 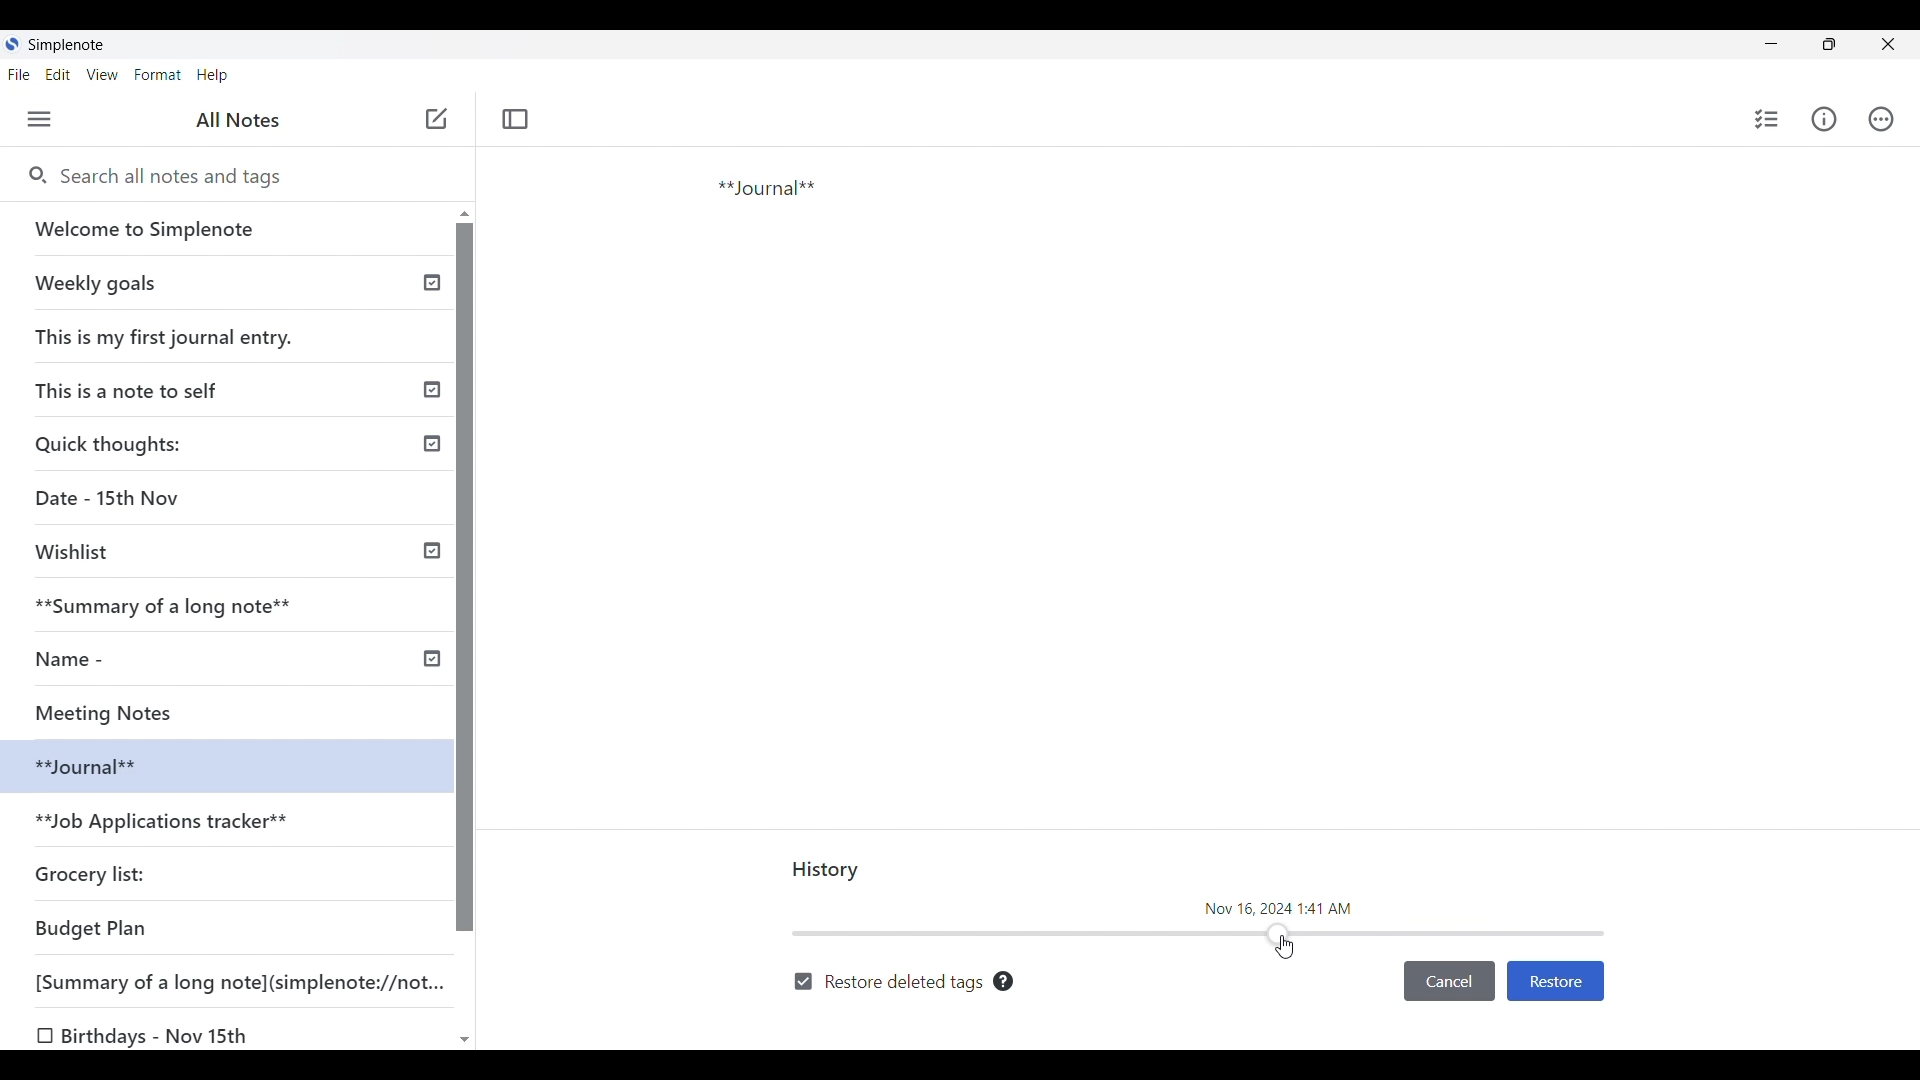 What do you see at coordinates (12, 43) in the screenshot?
I see `Software logo` at bounding box center [12, 43].